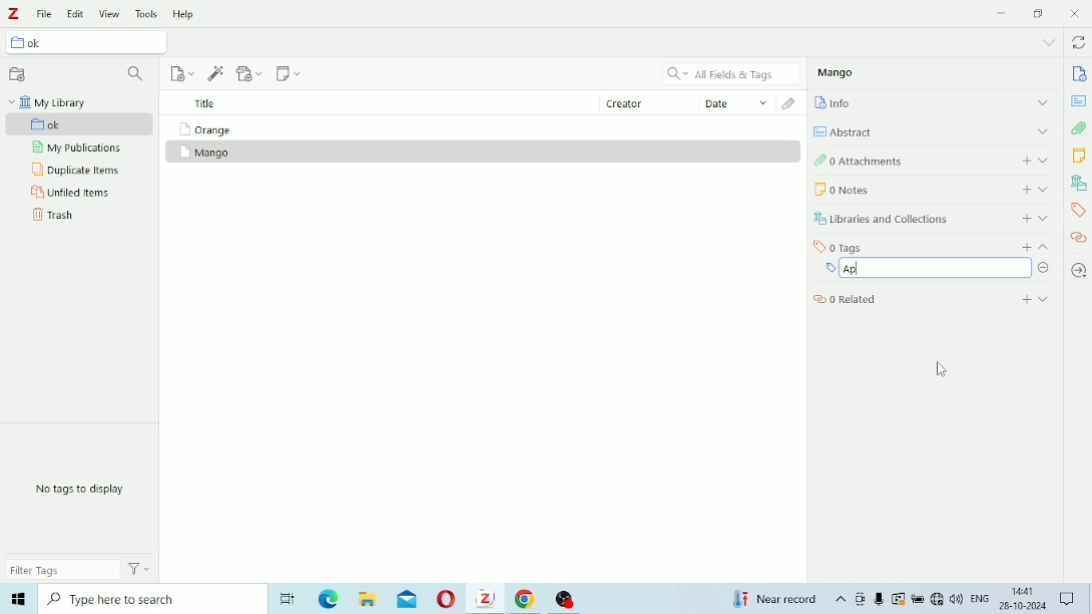 Image resolution: width=1092 pixels, height=614 pixels. What do you see at coordinates (147, 15) in the screenshot?
I see `Tools` at bounding box center [147, 15].